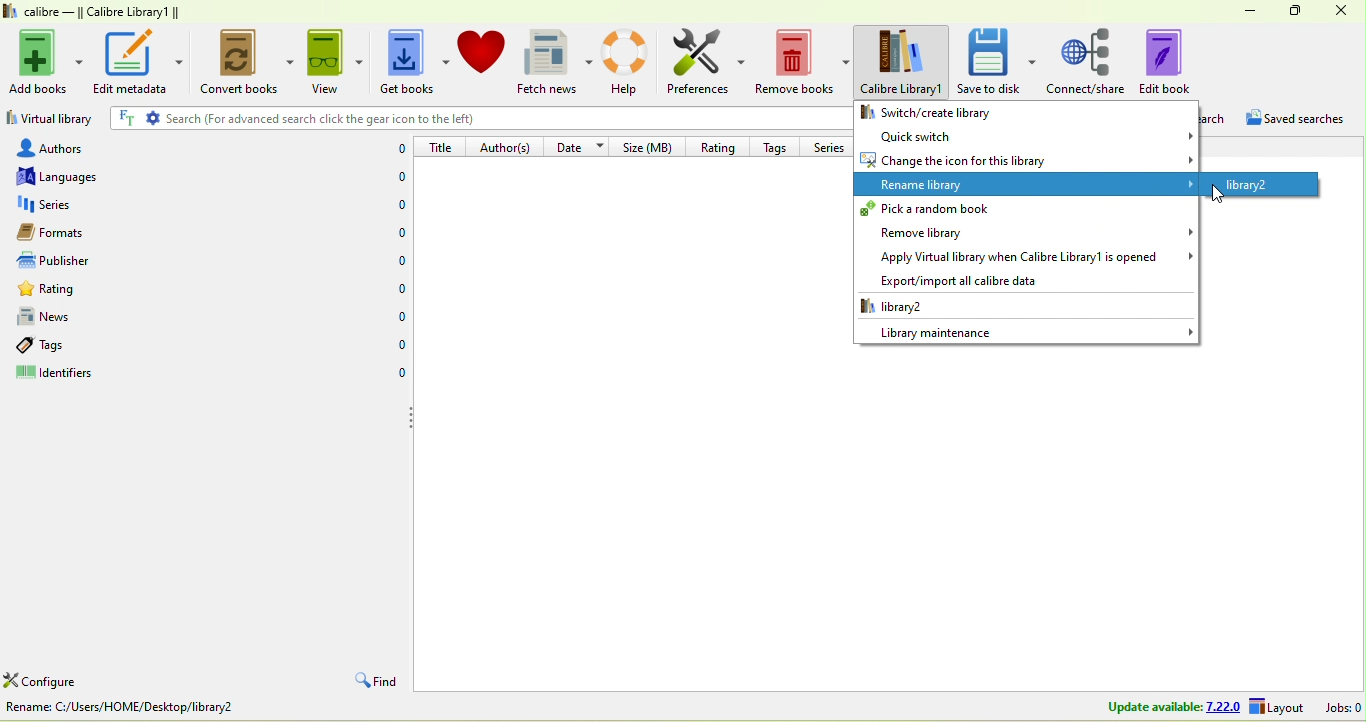  I want to click on date, so click(580, 145).